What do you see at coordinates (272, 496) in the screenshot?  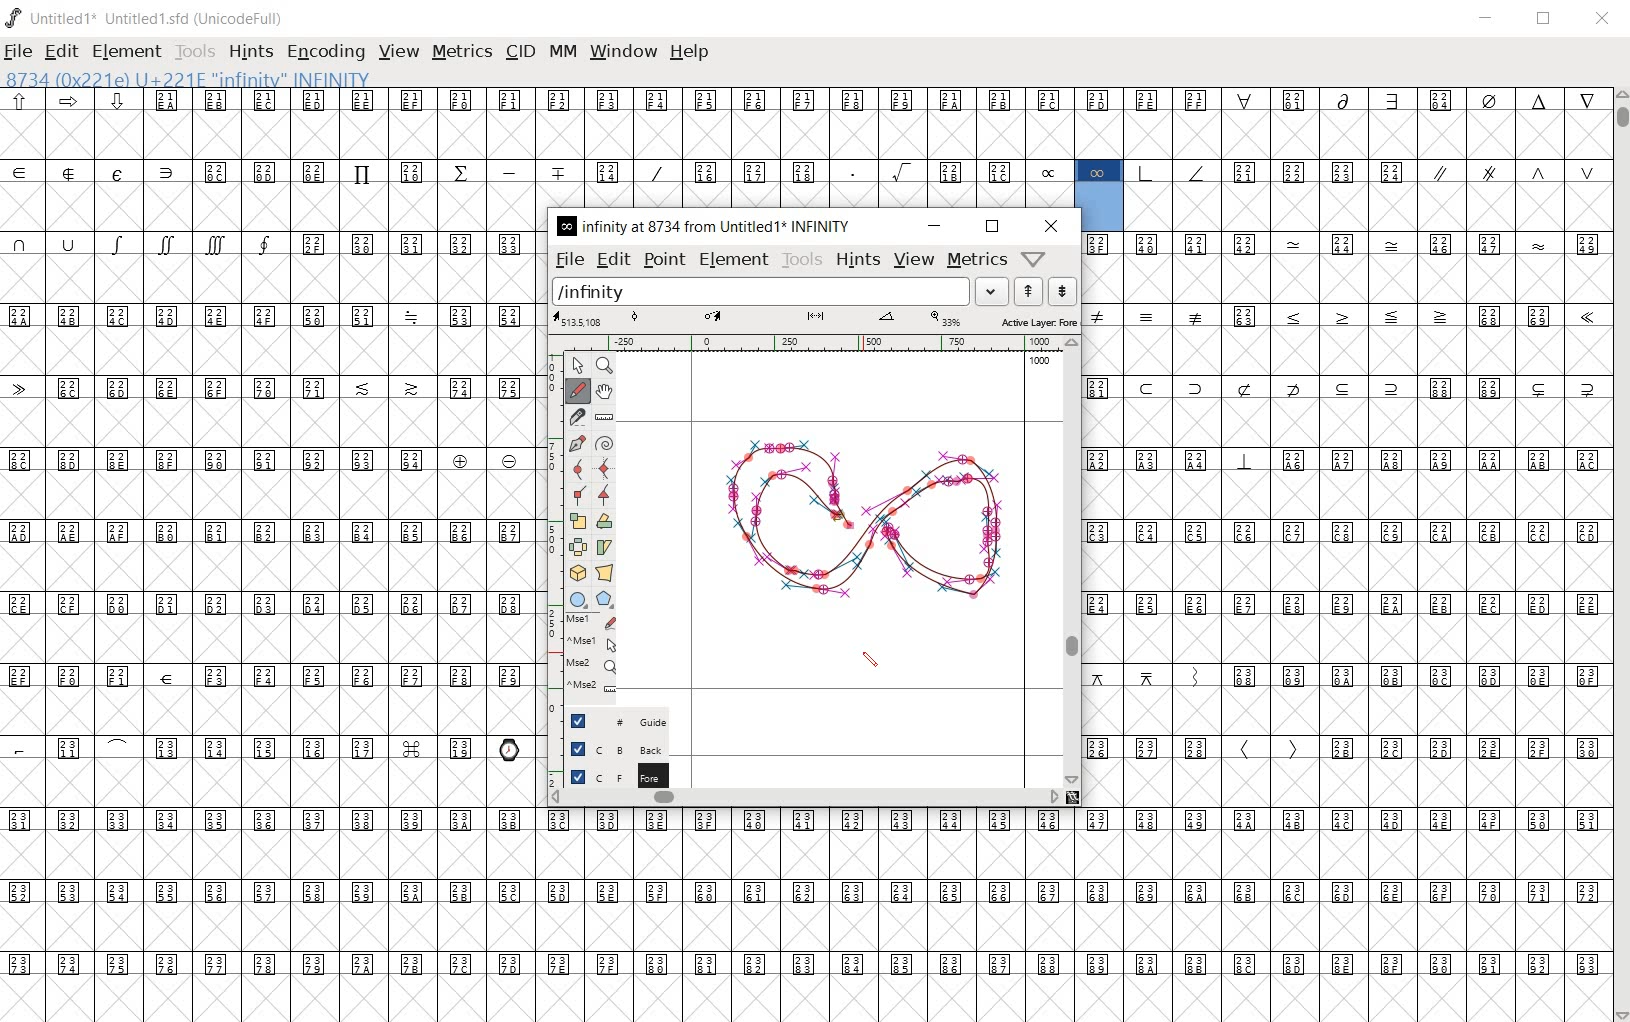 I see `empty glyph slots` at bounding box center [272, 496].